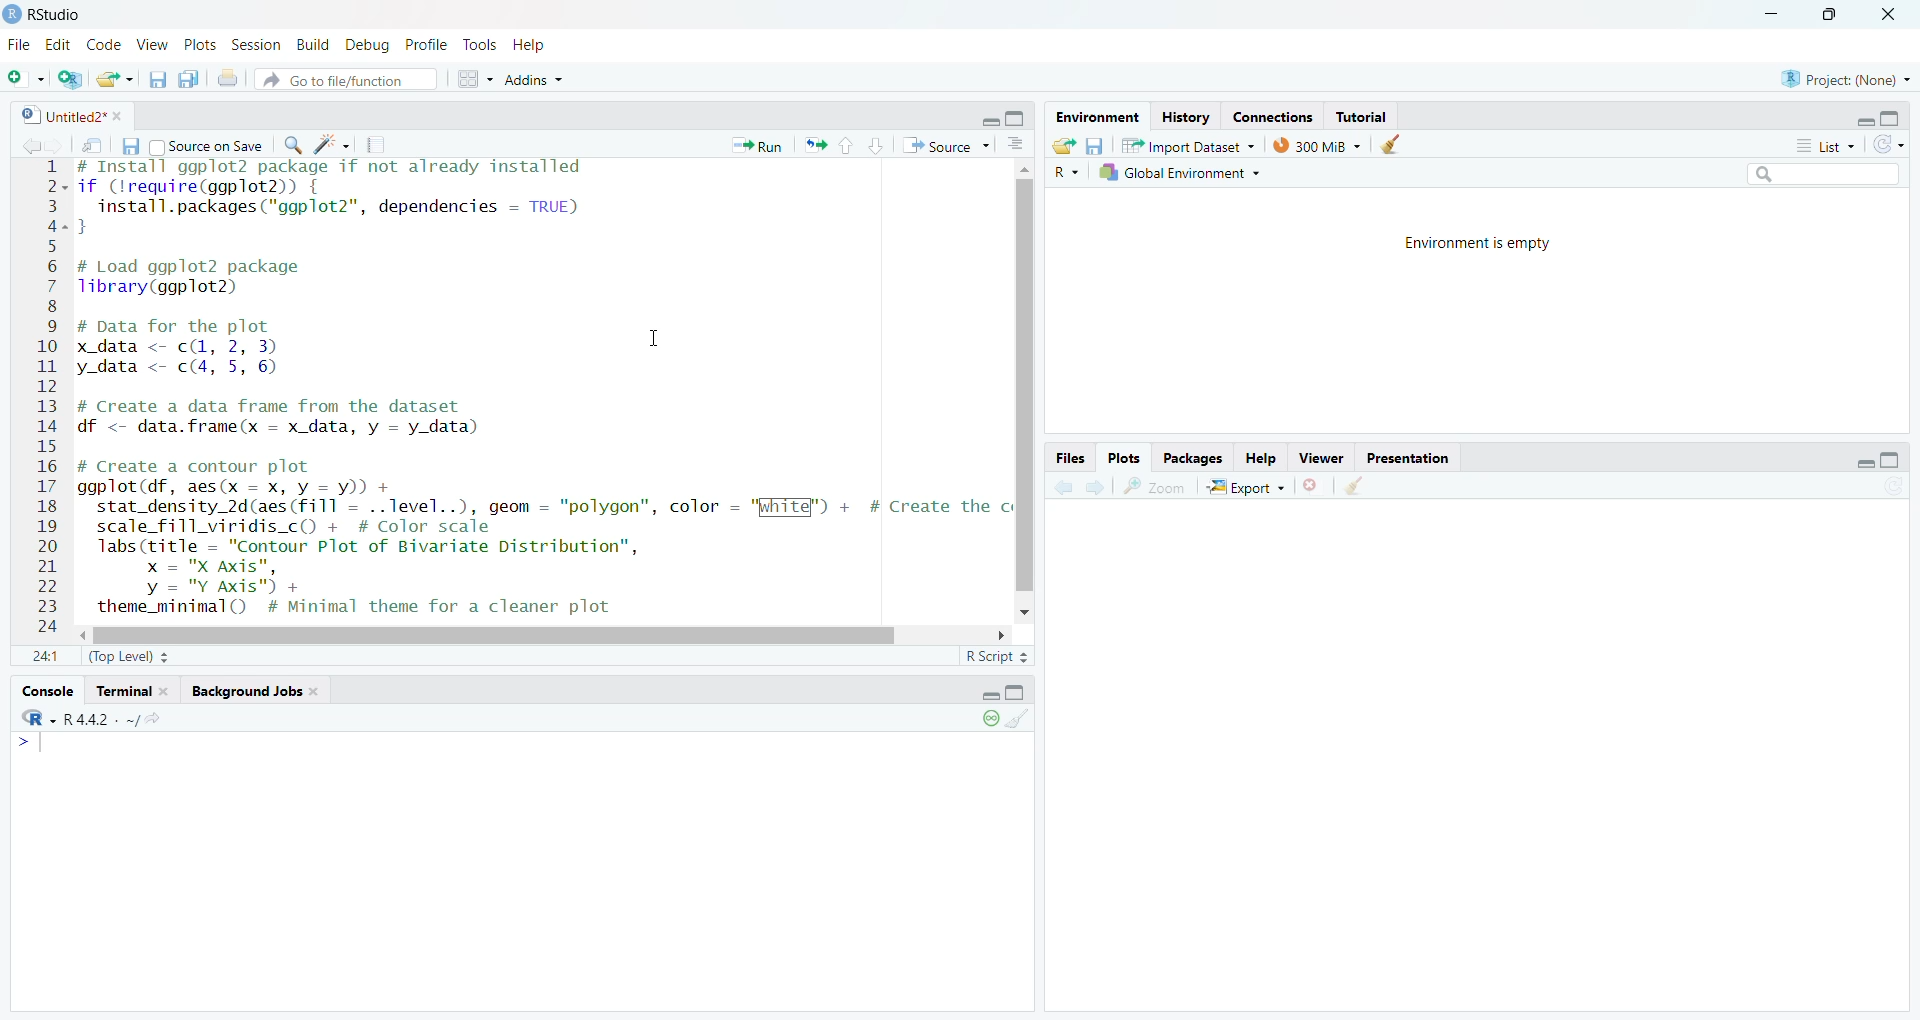  I want to click on hide r script, so click(987, 692).